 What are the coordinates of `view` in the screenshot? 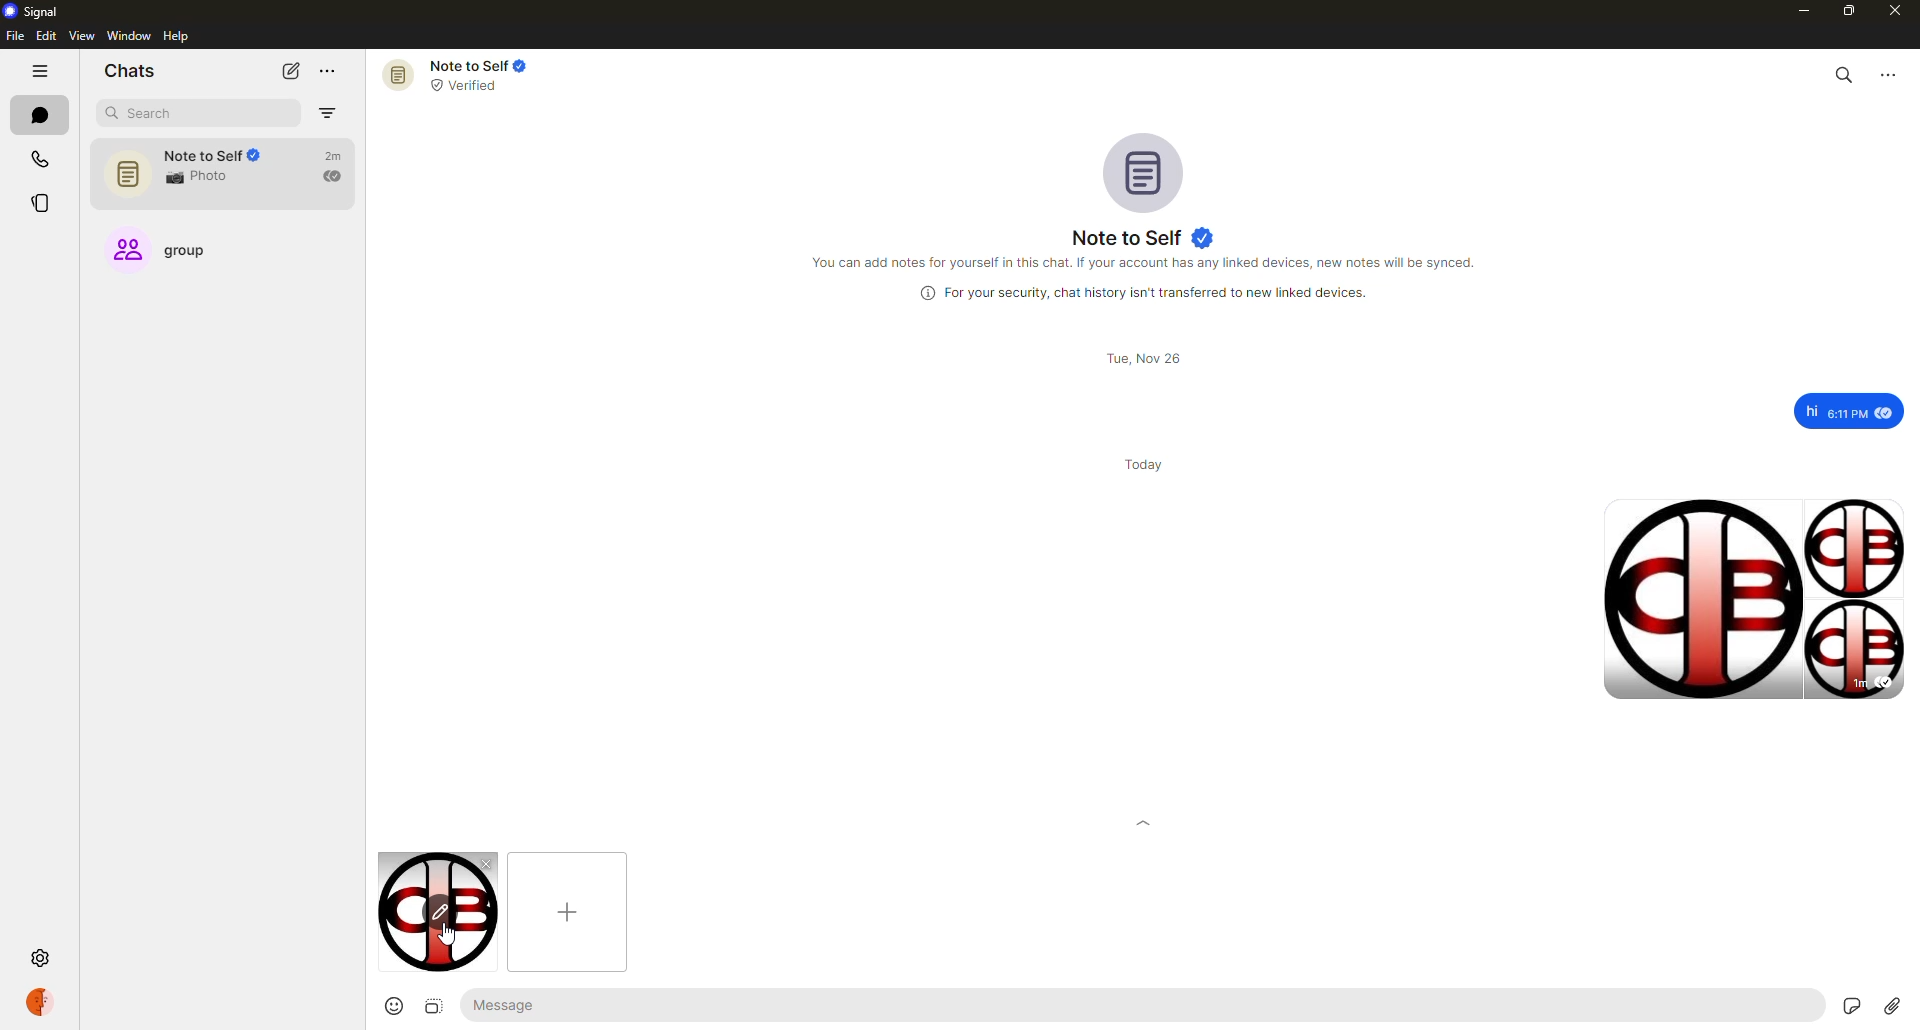 It's located at (82, 37).